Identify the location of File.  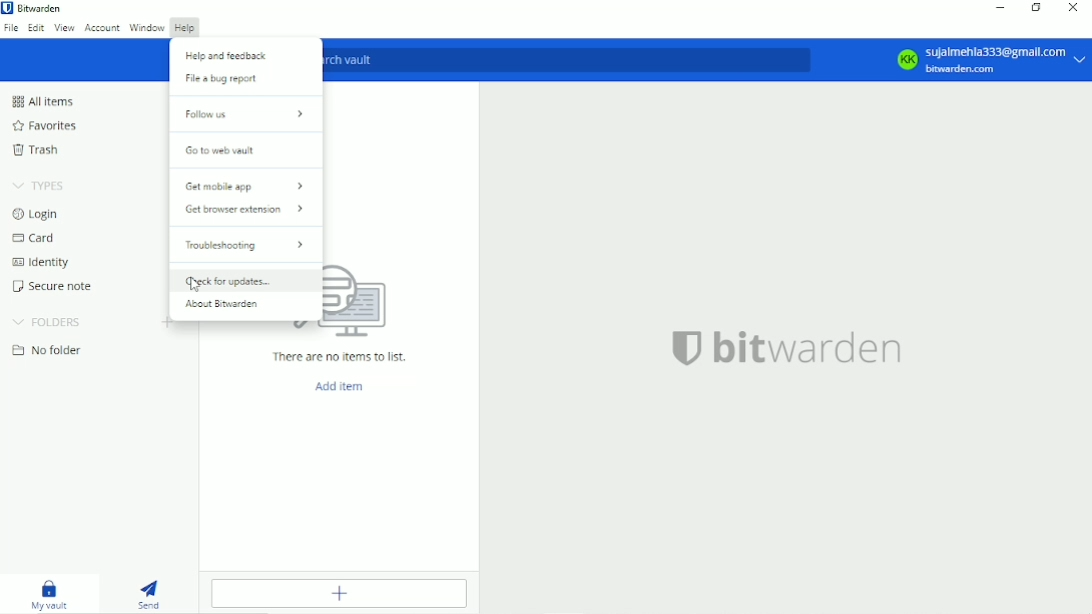
(12, 28).